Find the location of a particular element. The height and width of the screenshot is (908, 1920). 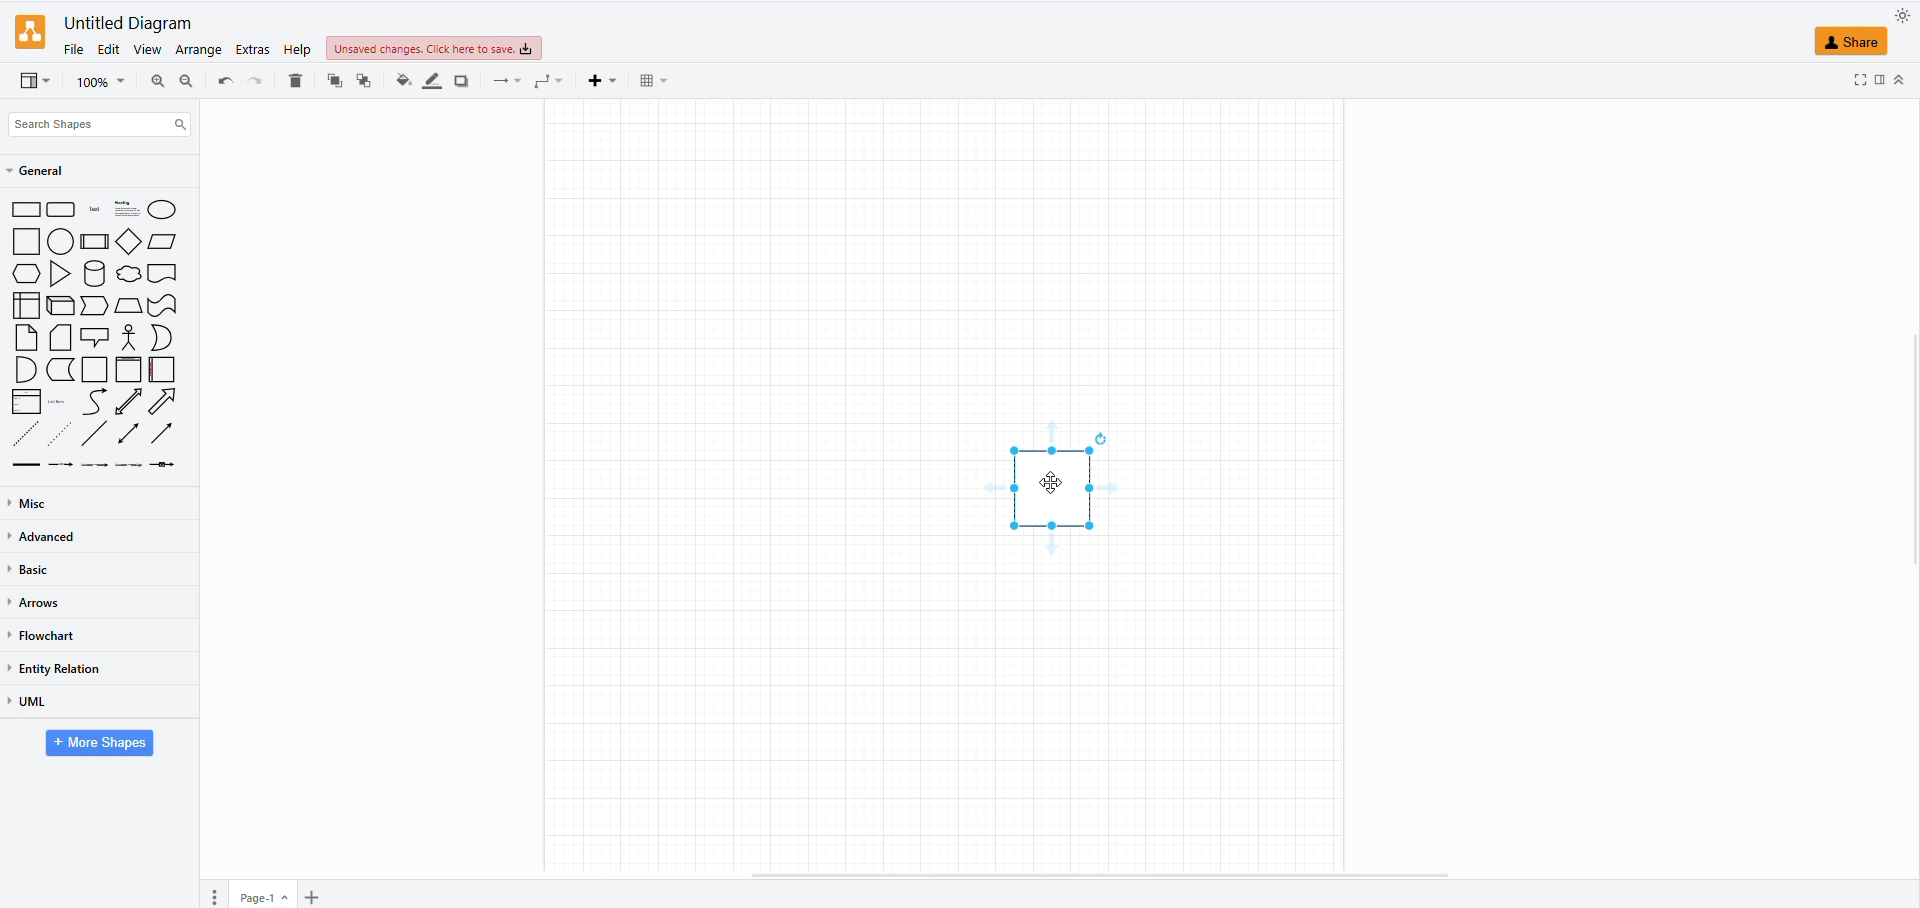

list is located at coordinates (27, 402).